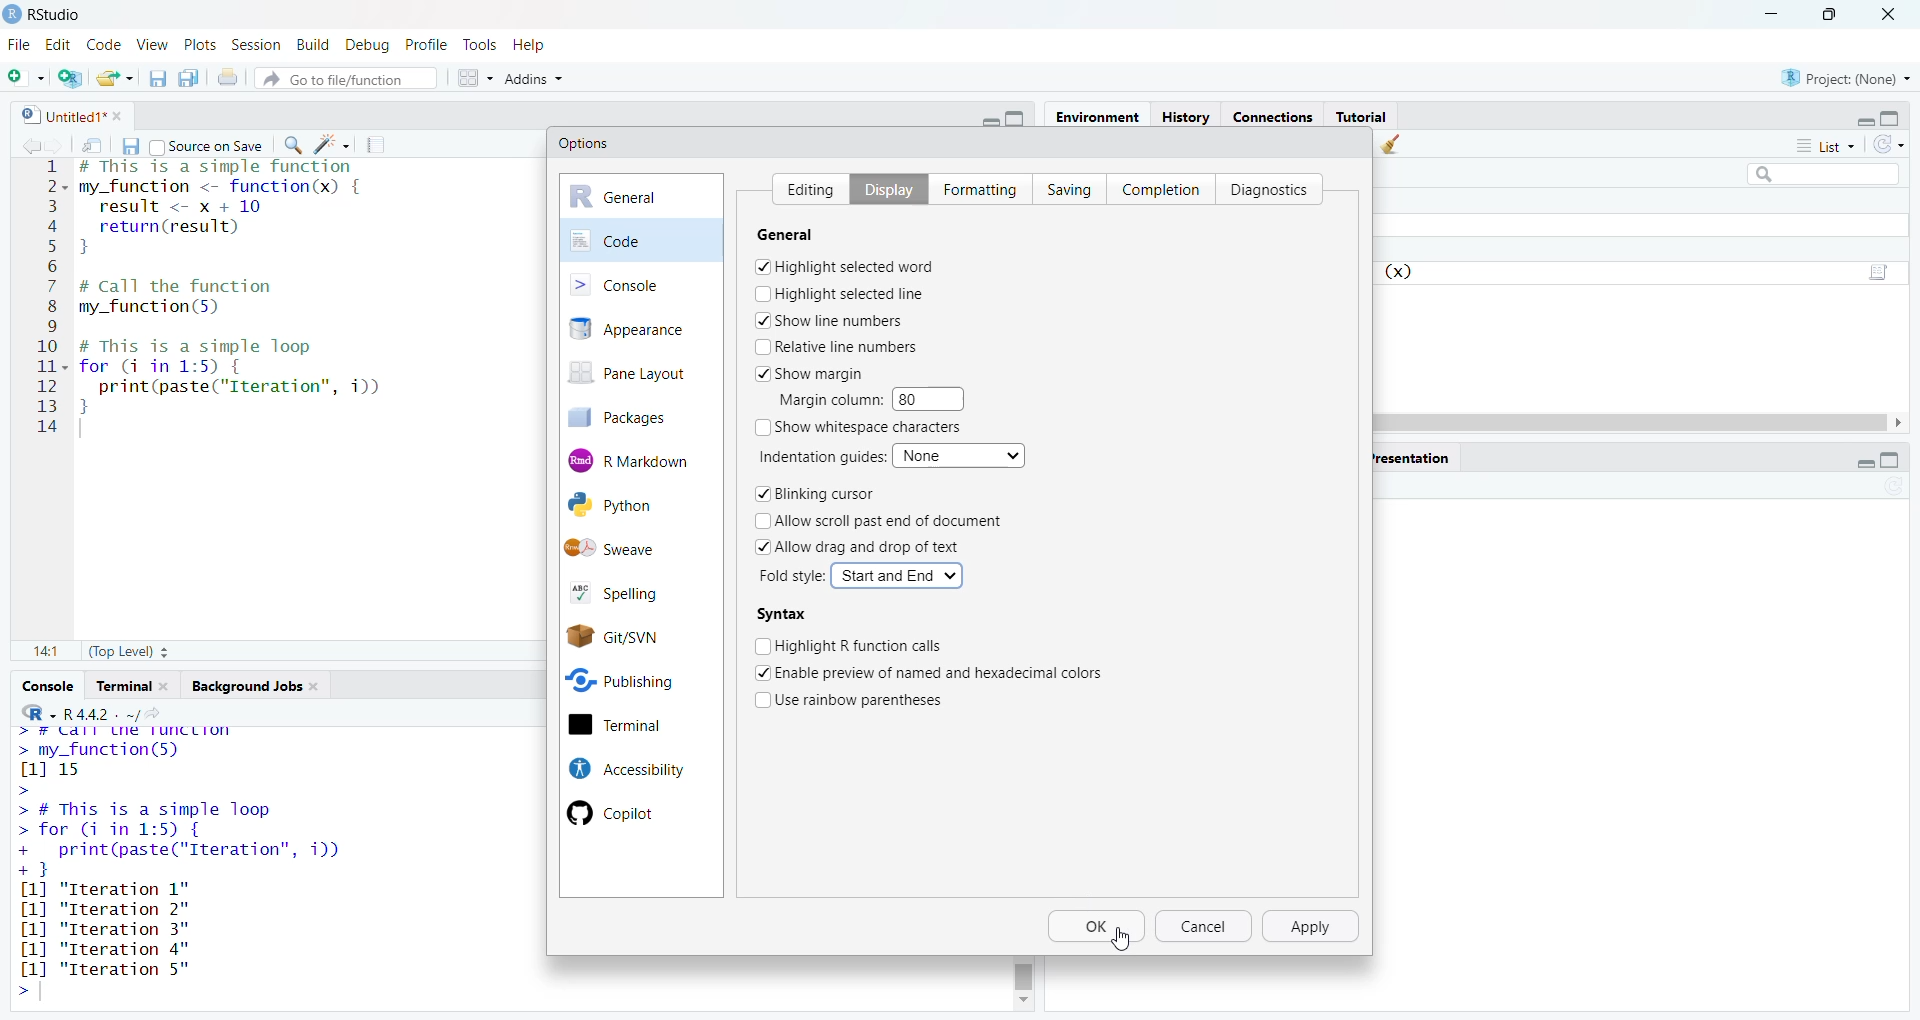 The width and height of the screenshot is (1920, 1020). Describe the element at coordinates (1025, 973) in the screenshot. I see `scrollbar` at that location.